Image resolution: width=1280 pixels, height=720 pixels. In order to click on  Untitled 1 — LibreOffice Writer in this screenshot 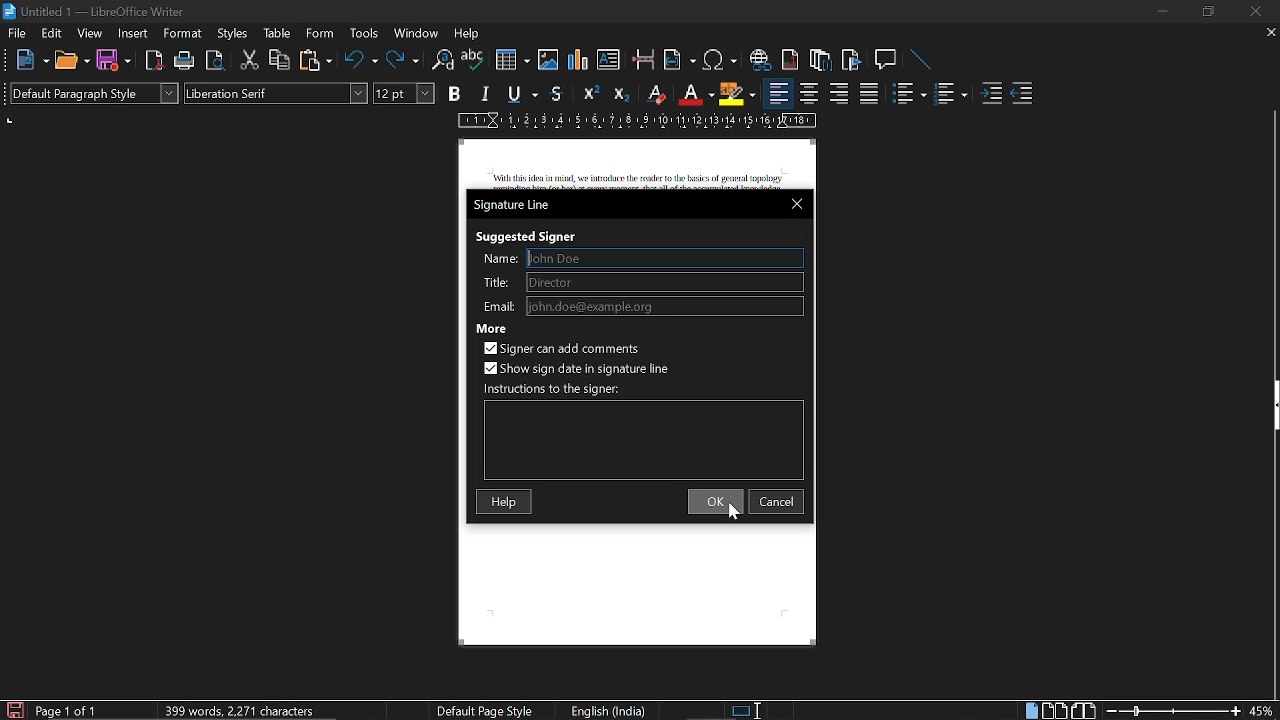, I will do `click(103, 10)`.